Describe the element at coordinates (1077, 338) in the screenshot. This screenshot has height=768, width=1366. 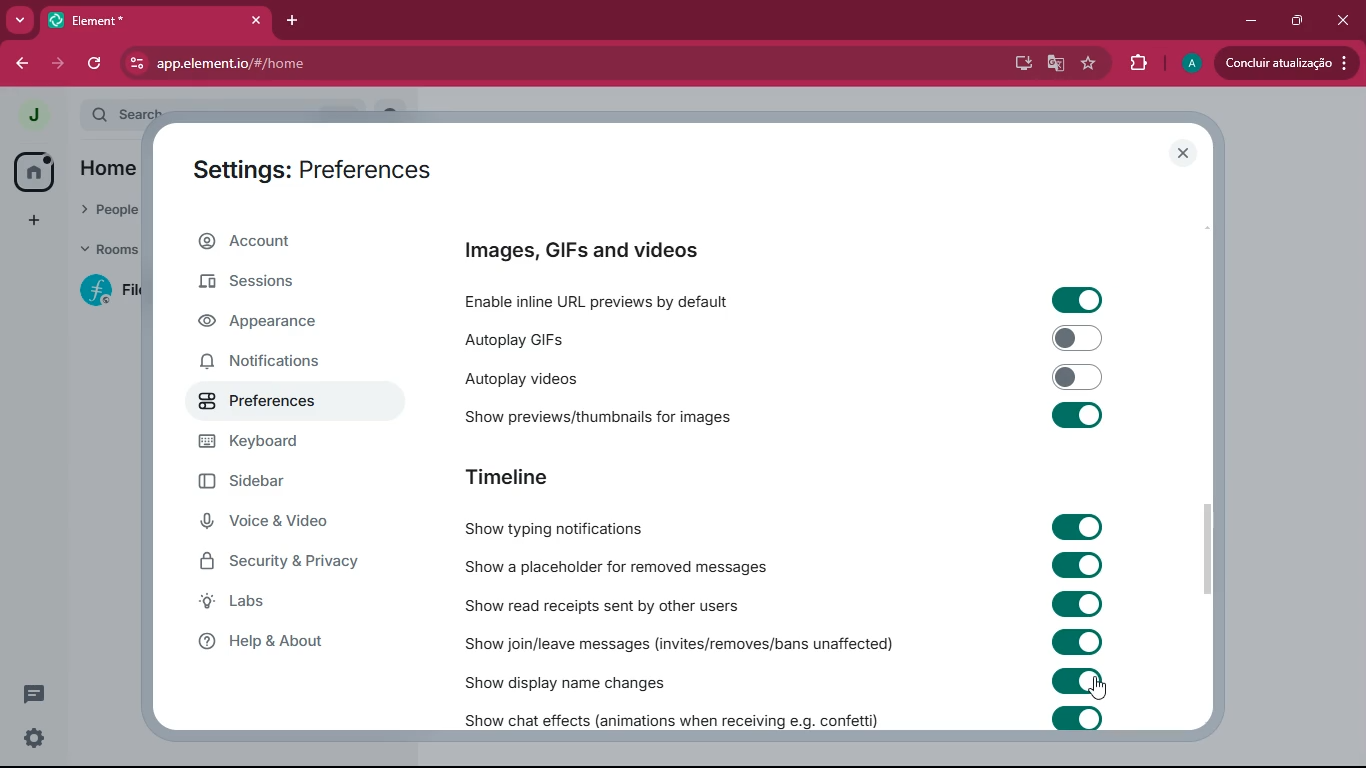
I see `toggle on/off` at that location.